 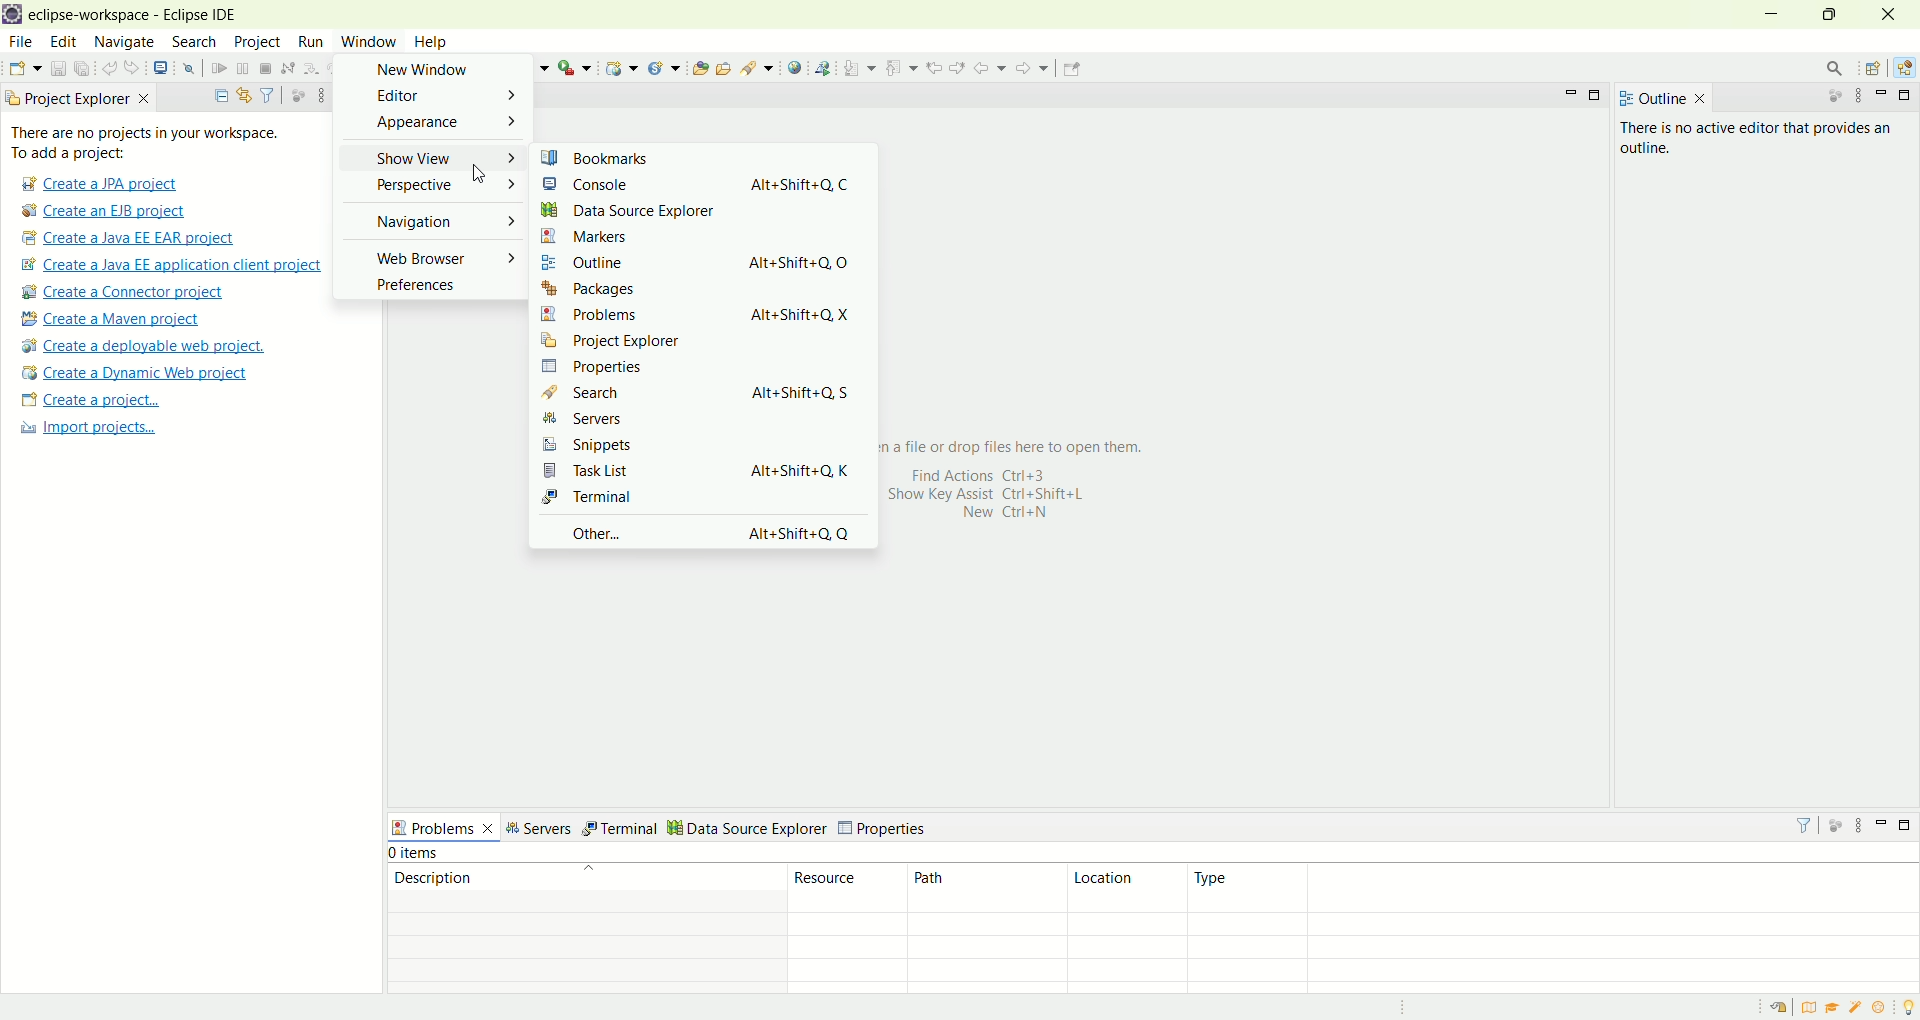 What do you see at coordinates (746, 825) in the screenshot?
I see `data source explorer` at bounding box center [746, 825].